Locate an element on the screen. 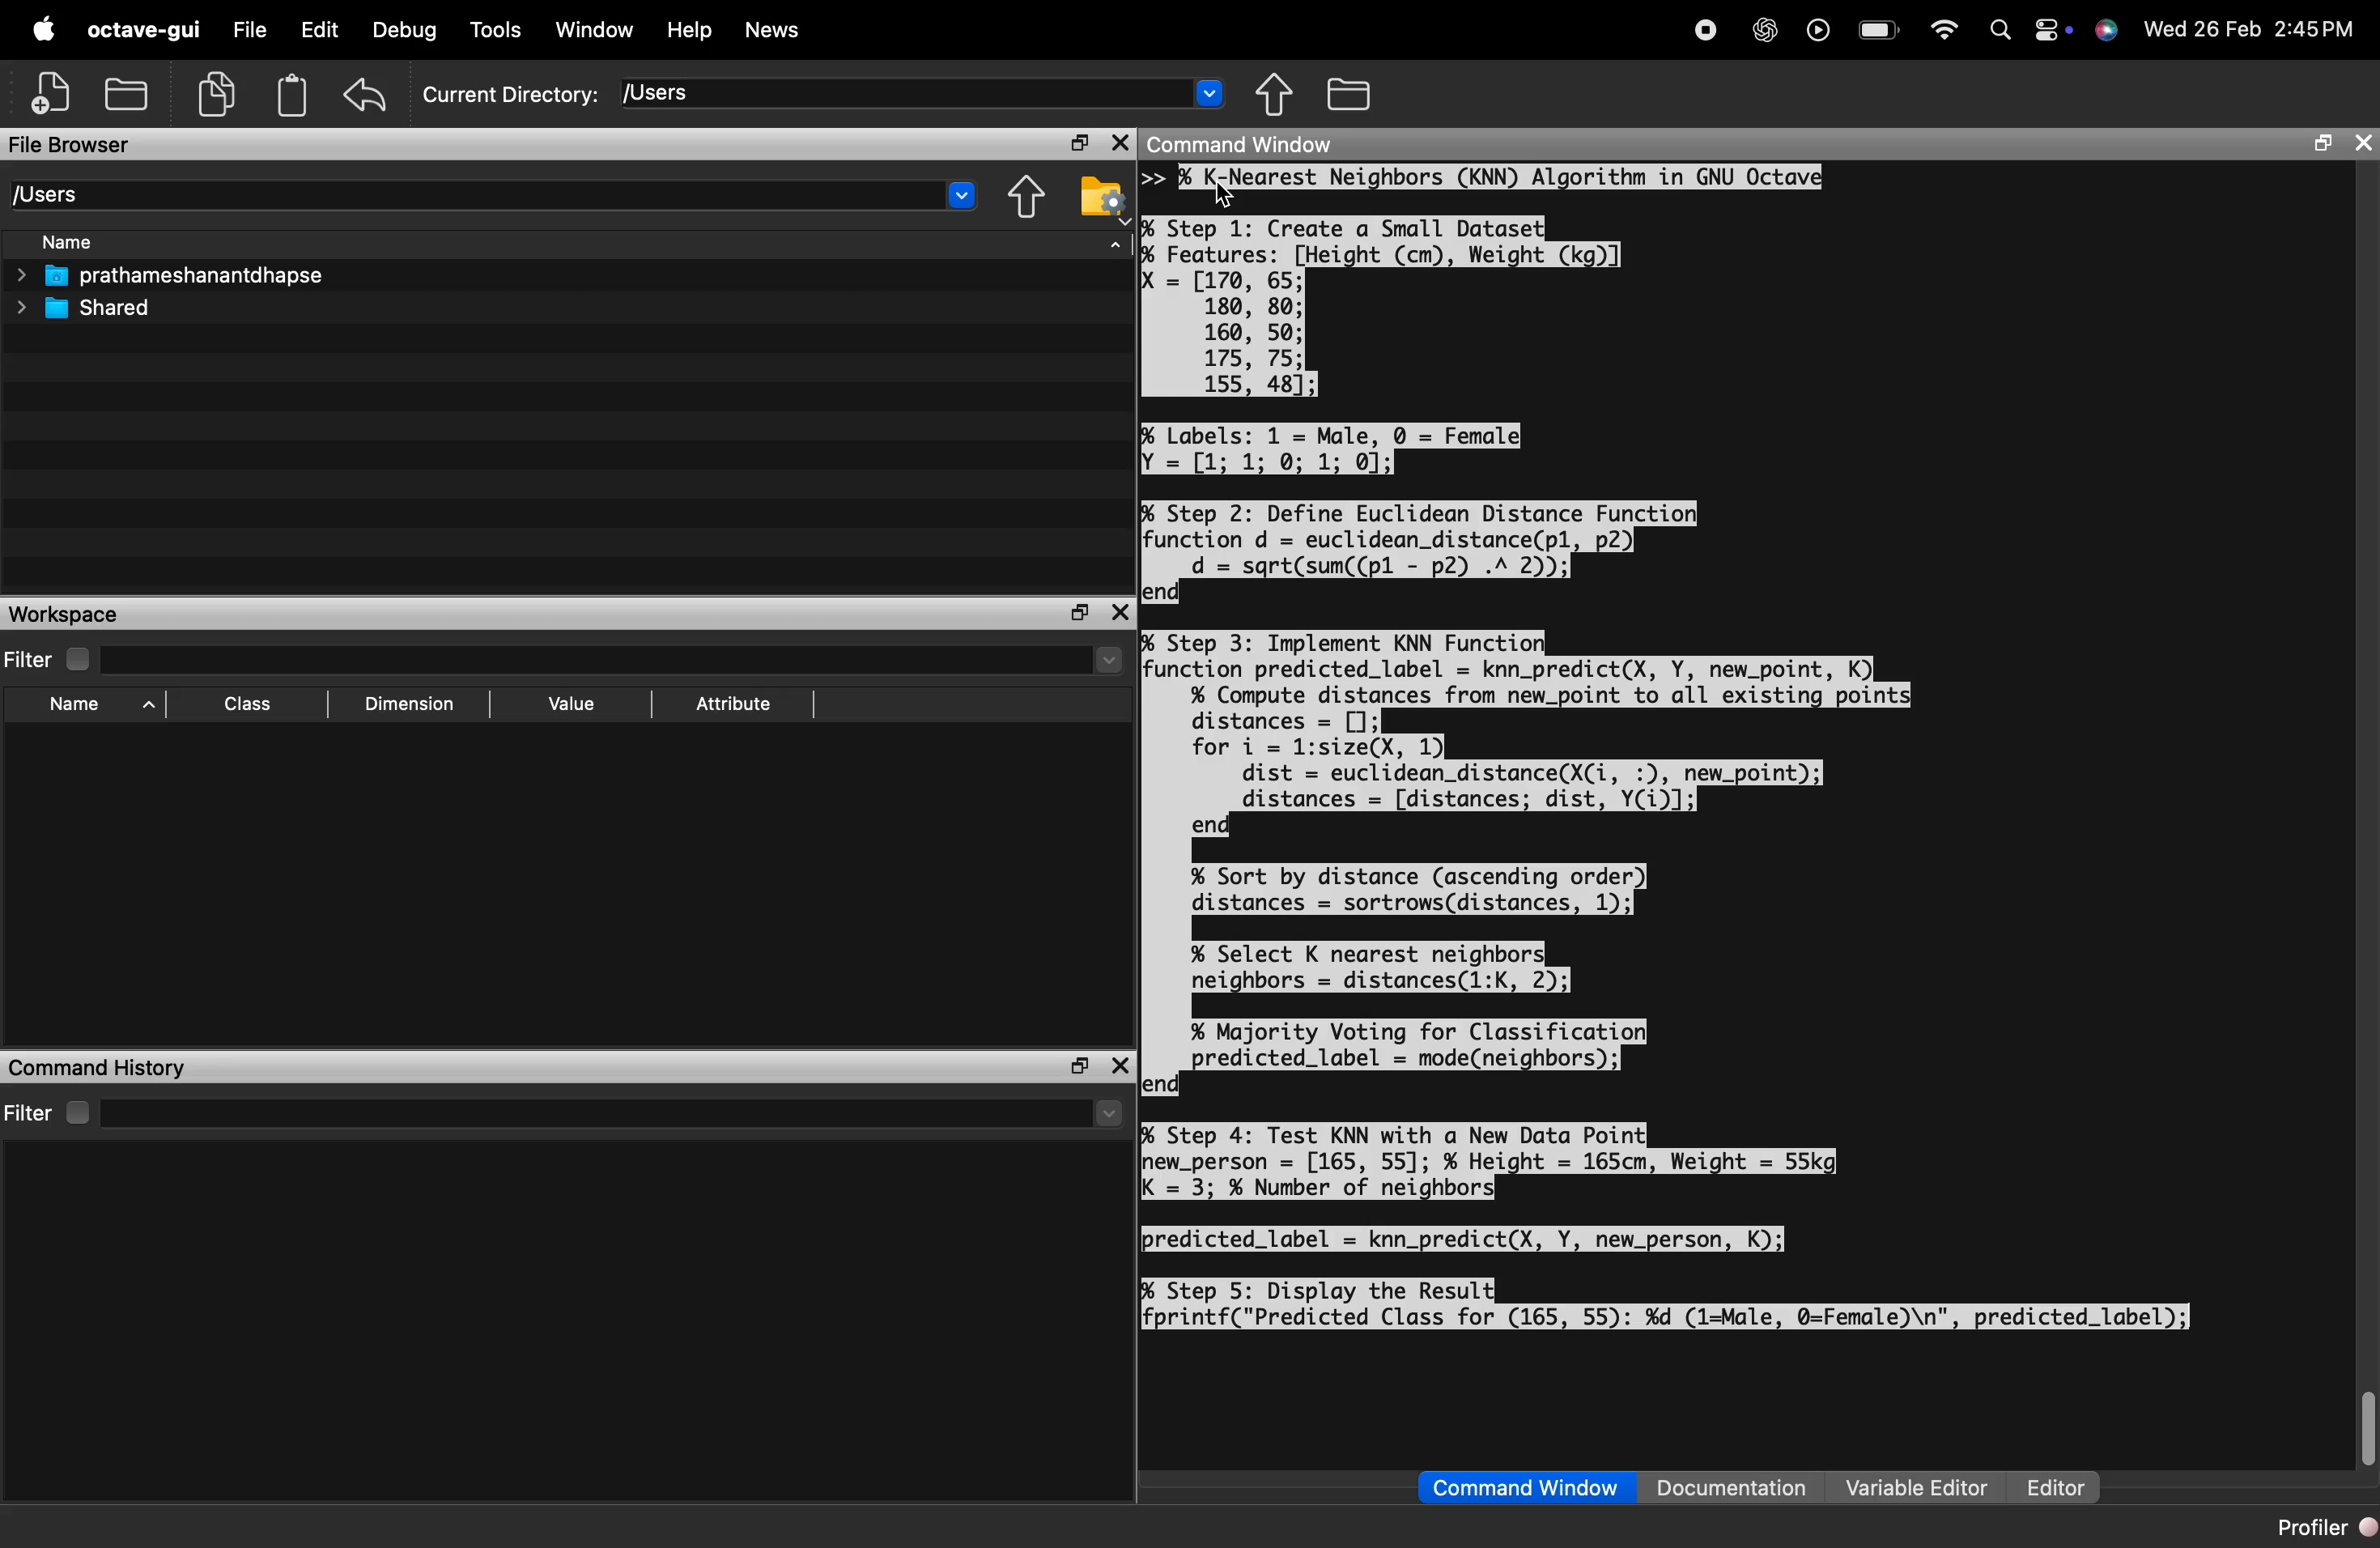 The width and height of the screenshot is (2380, 1548). stop is located at coordinates (1705, 28).